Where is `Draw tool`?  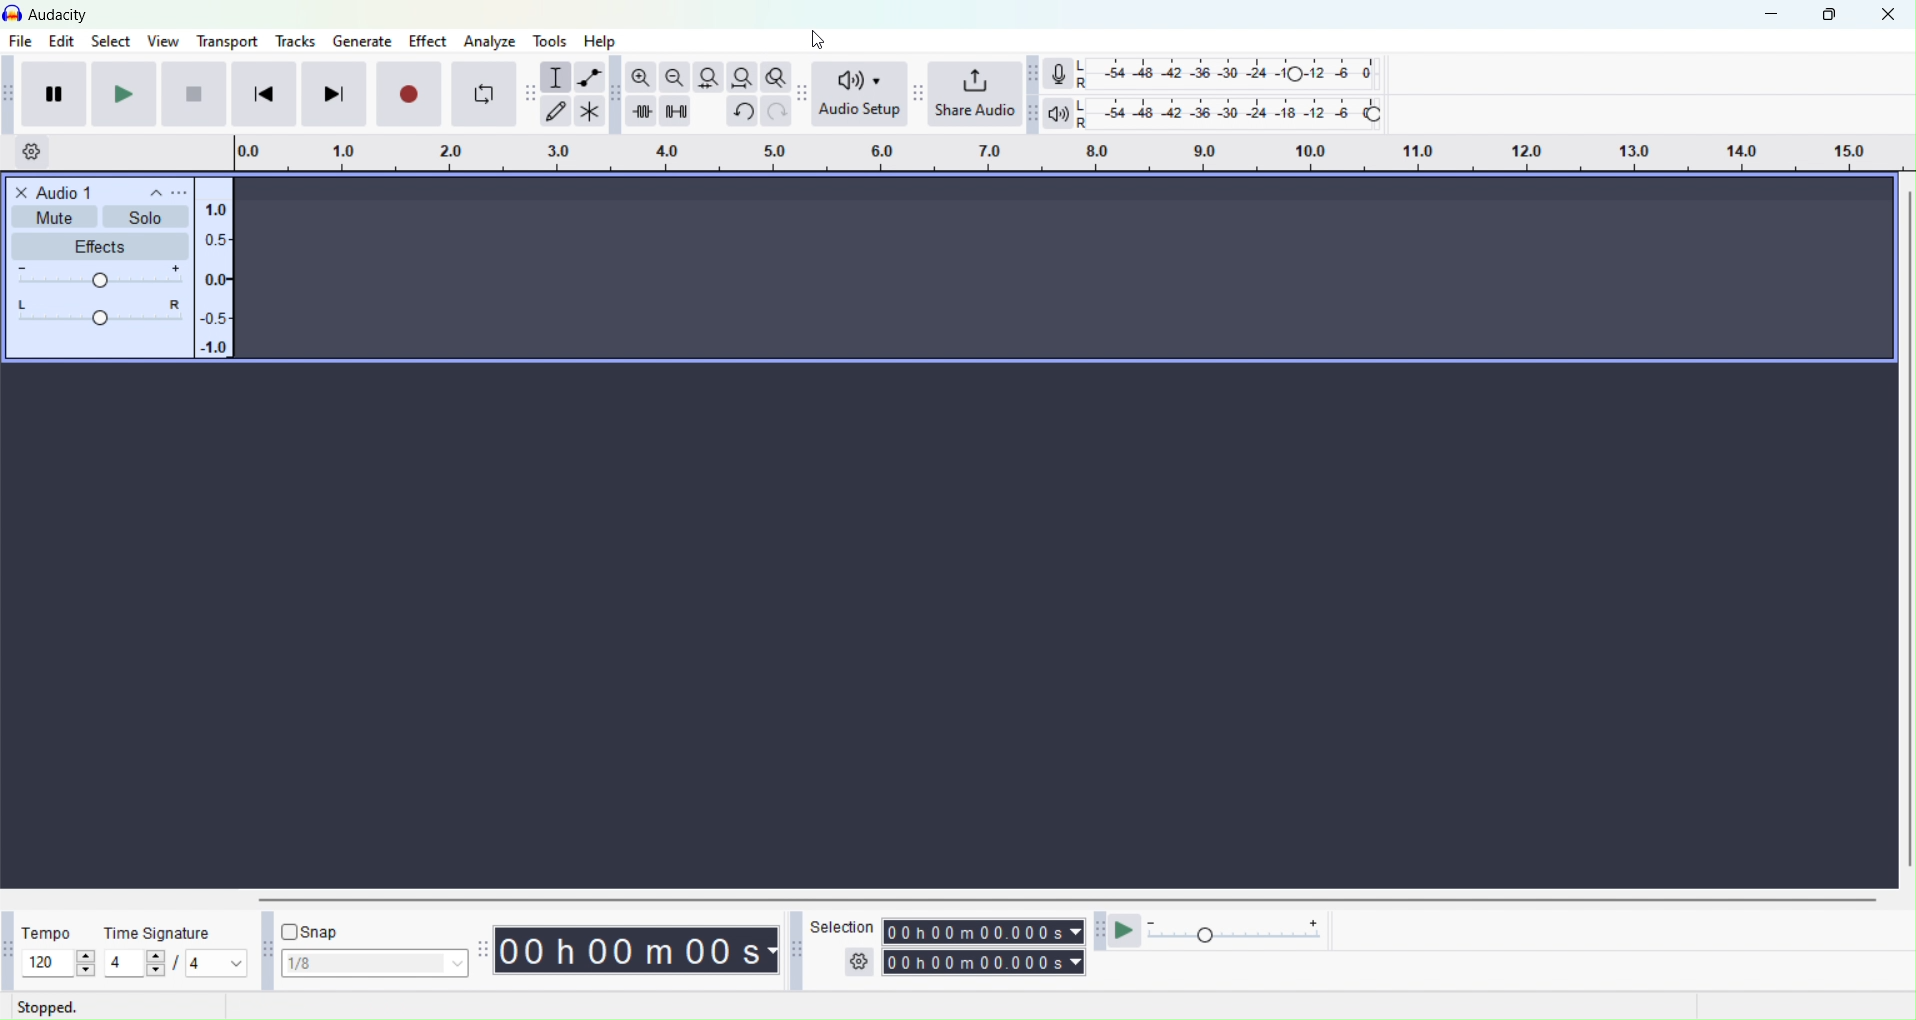
Draw tool is located at coordinates (554, 110).